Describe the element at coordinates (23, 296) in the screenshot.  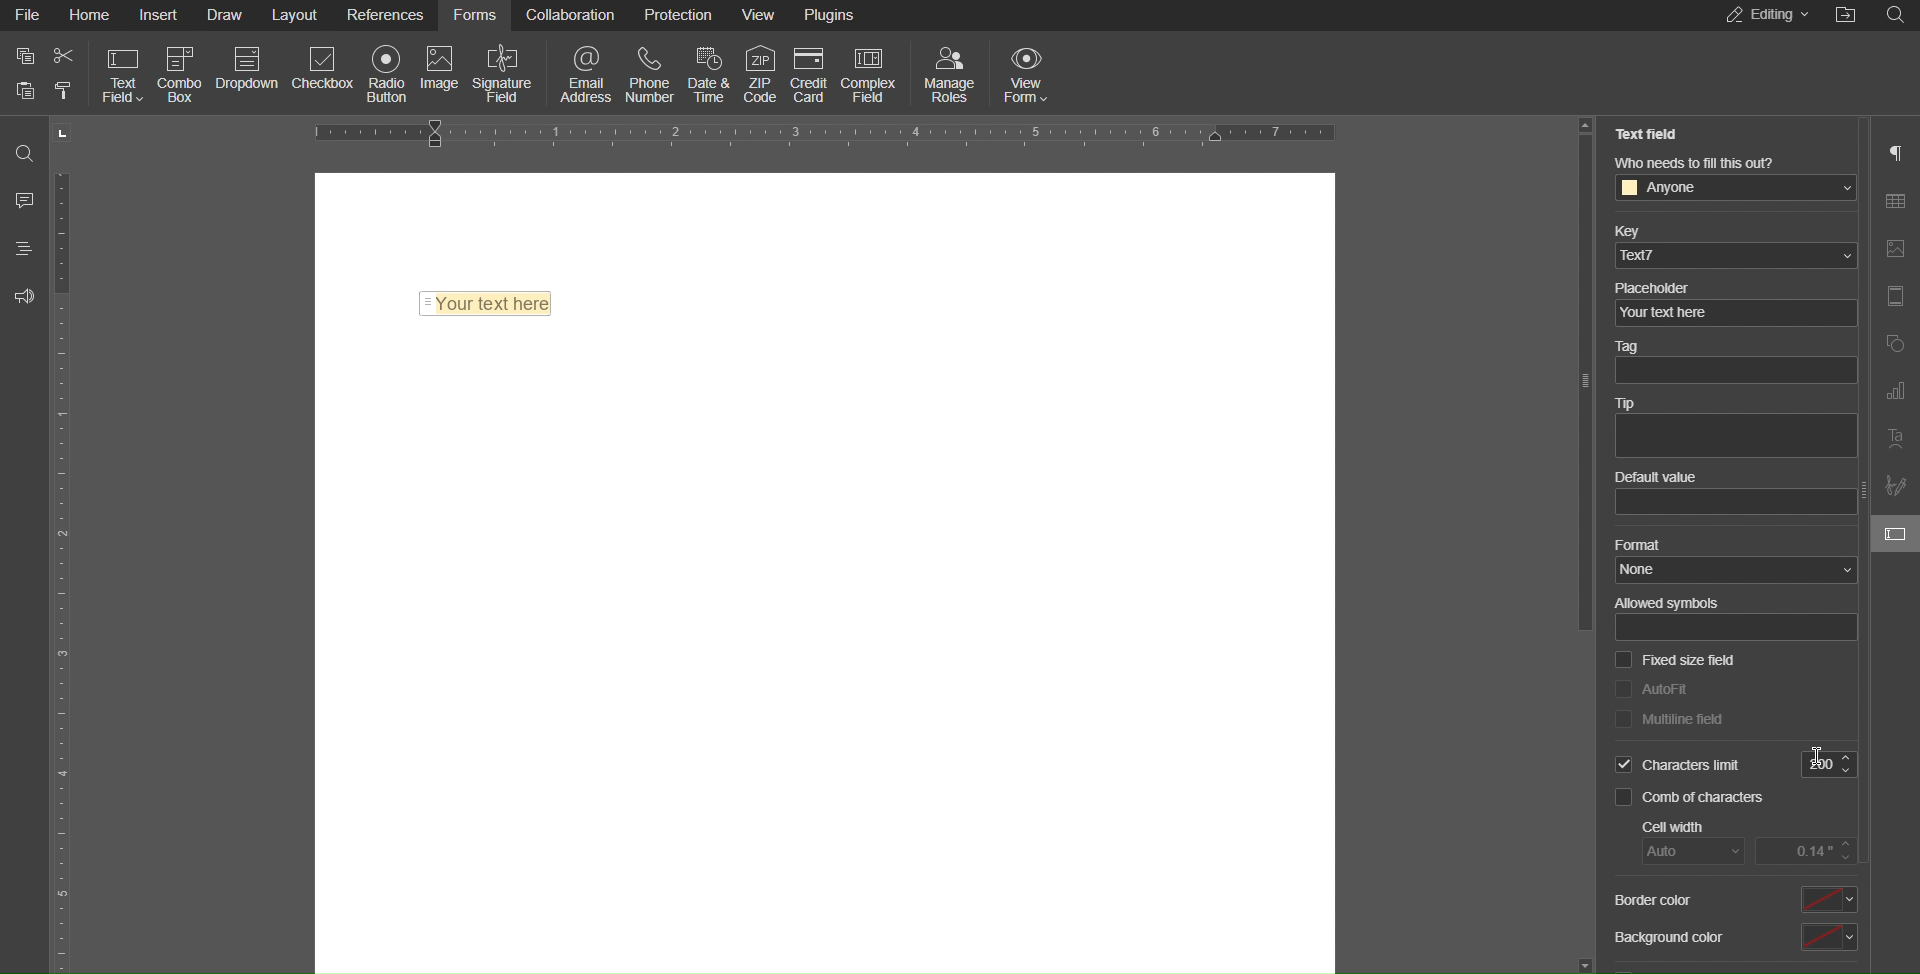
I see `Feedback and Support` at that location.